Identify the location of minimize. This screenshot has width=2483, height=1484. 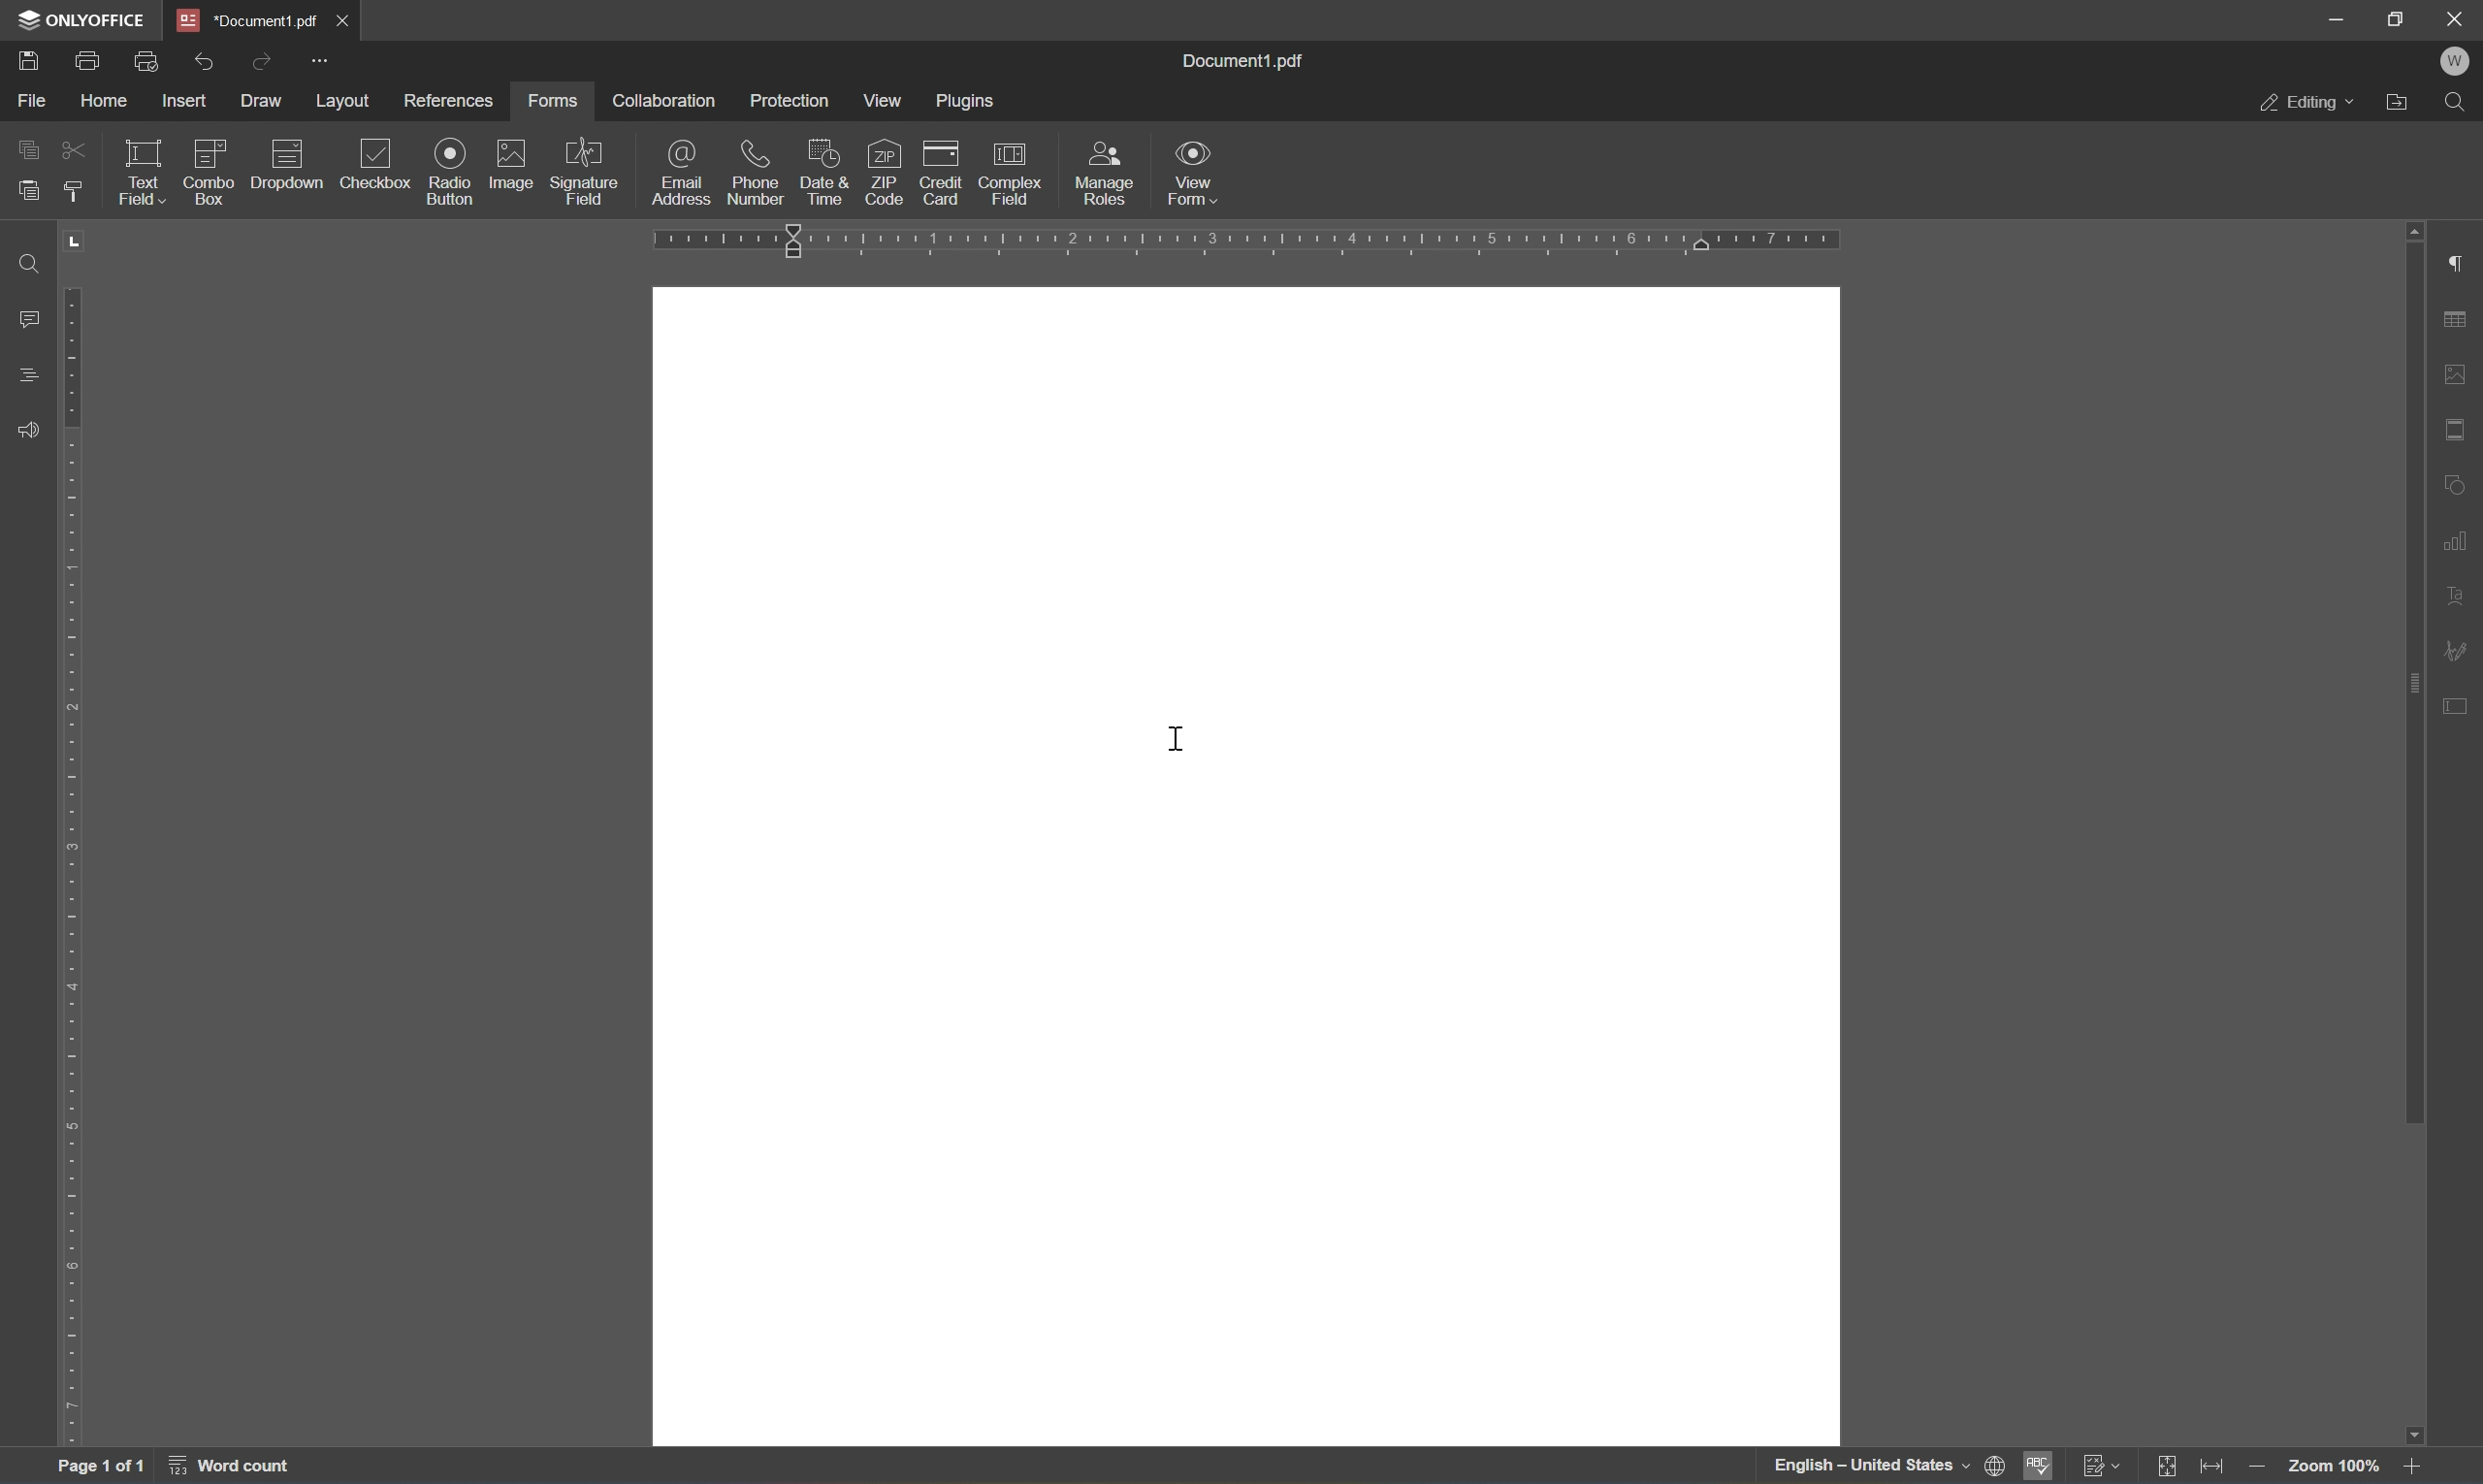
(2328, 18).